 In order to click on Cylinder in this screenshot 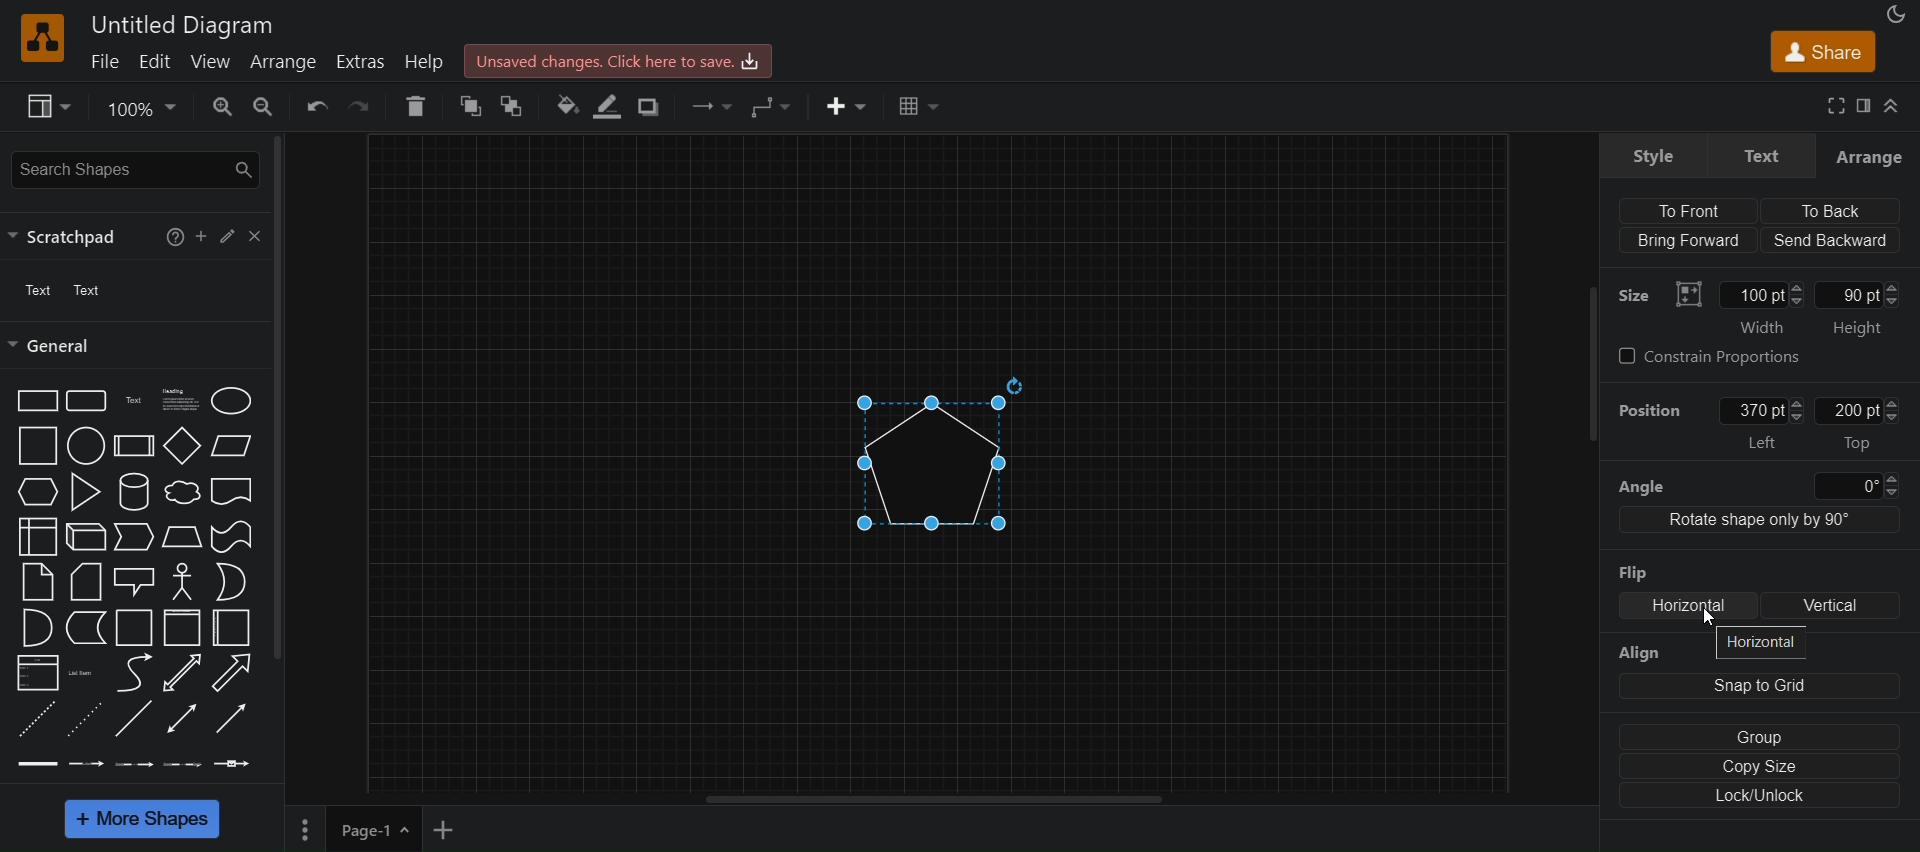, I will do `click(135, 492)`.